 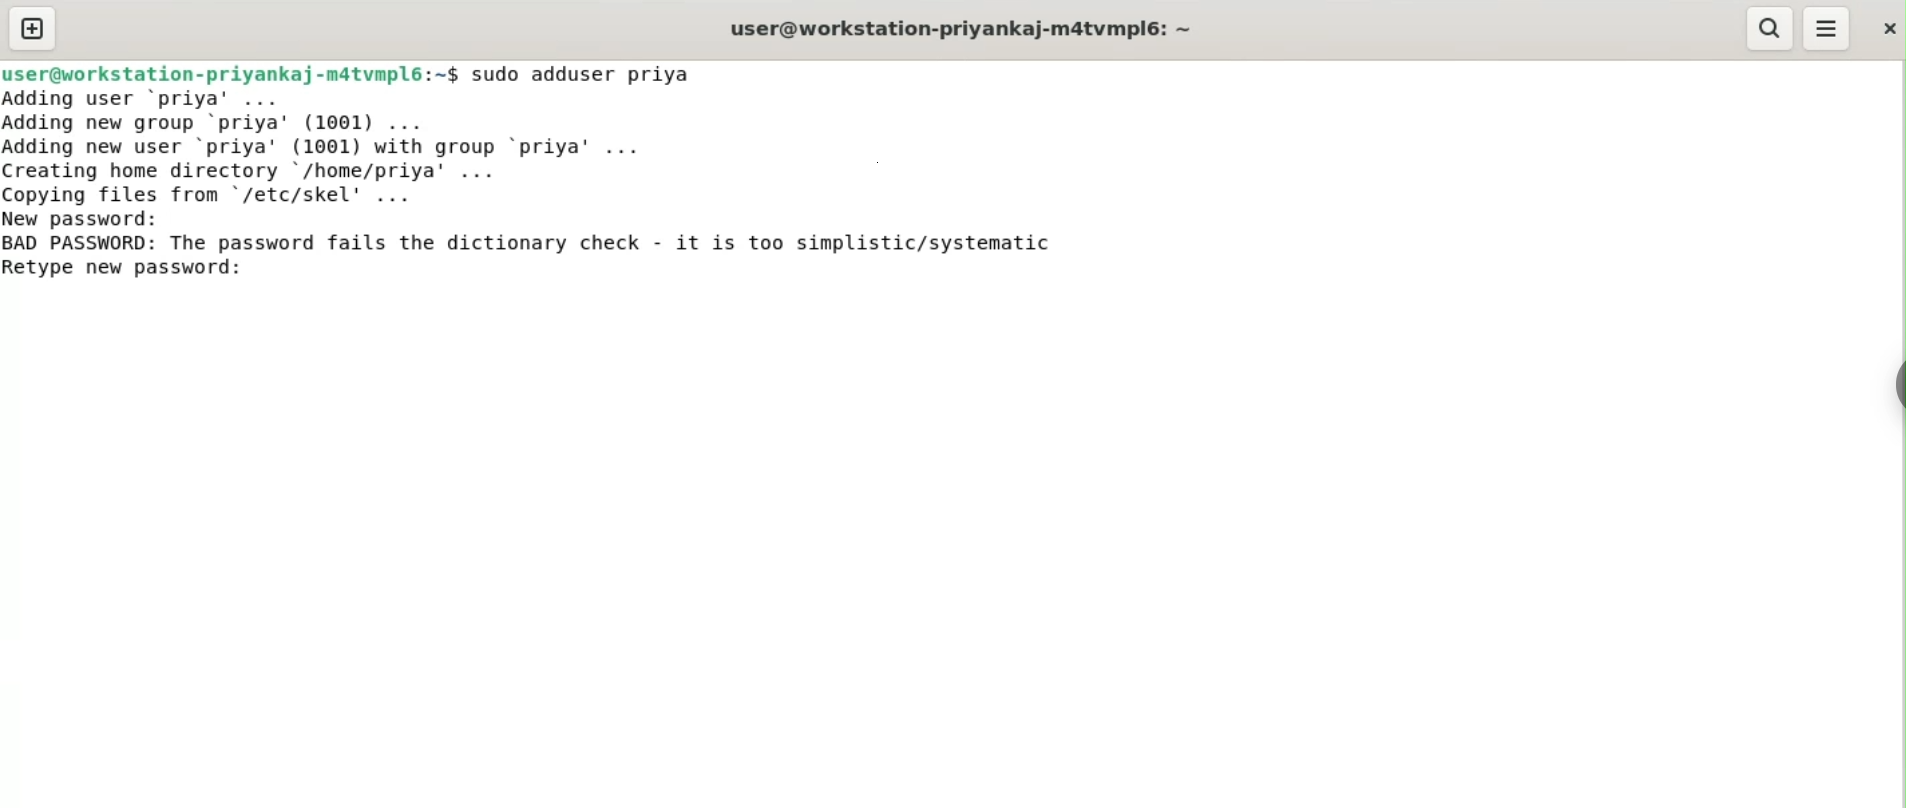 I want to click on close, so click(x=1887, y=28).